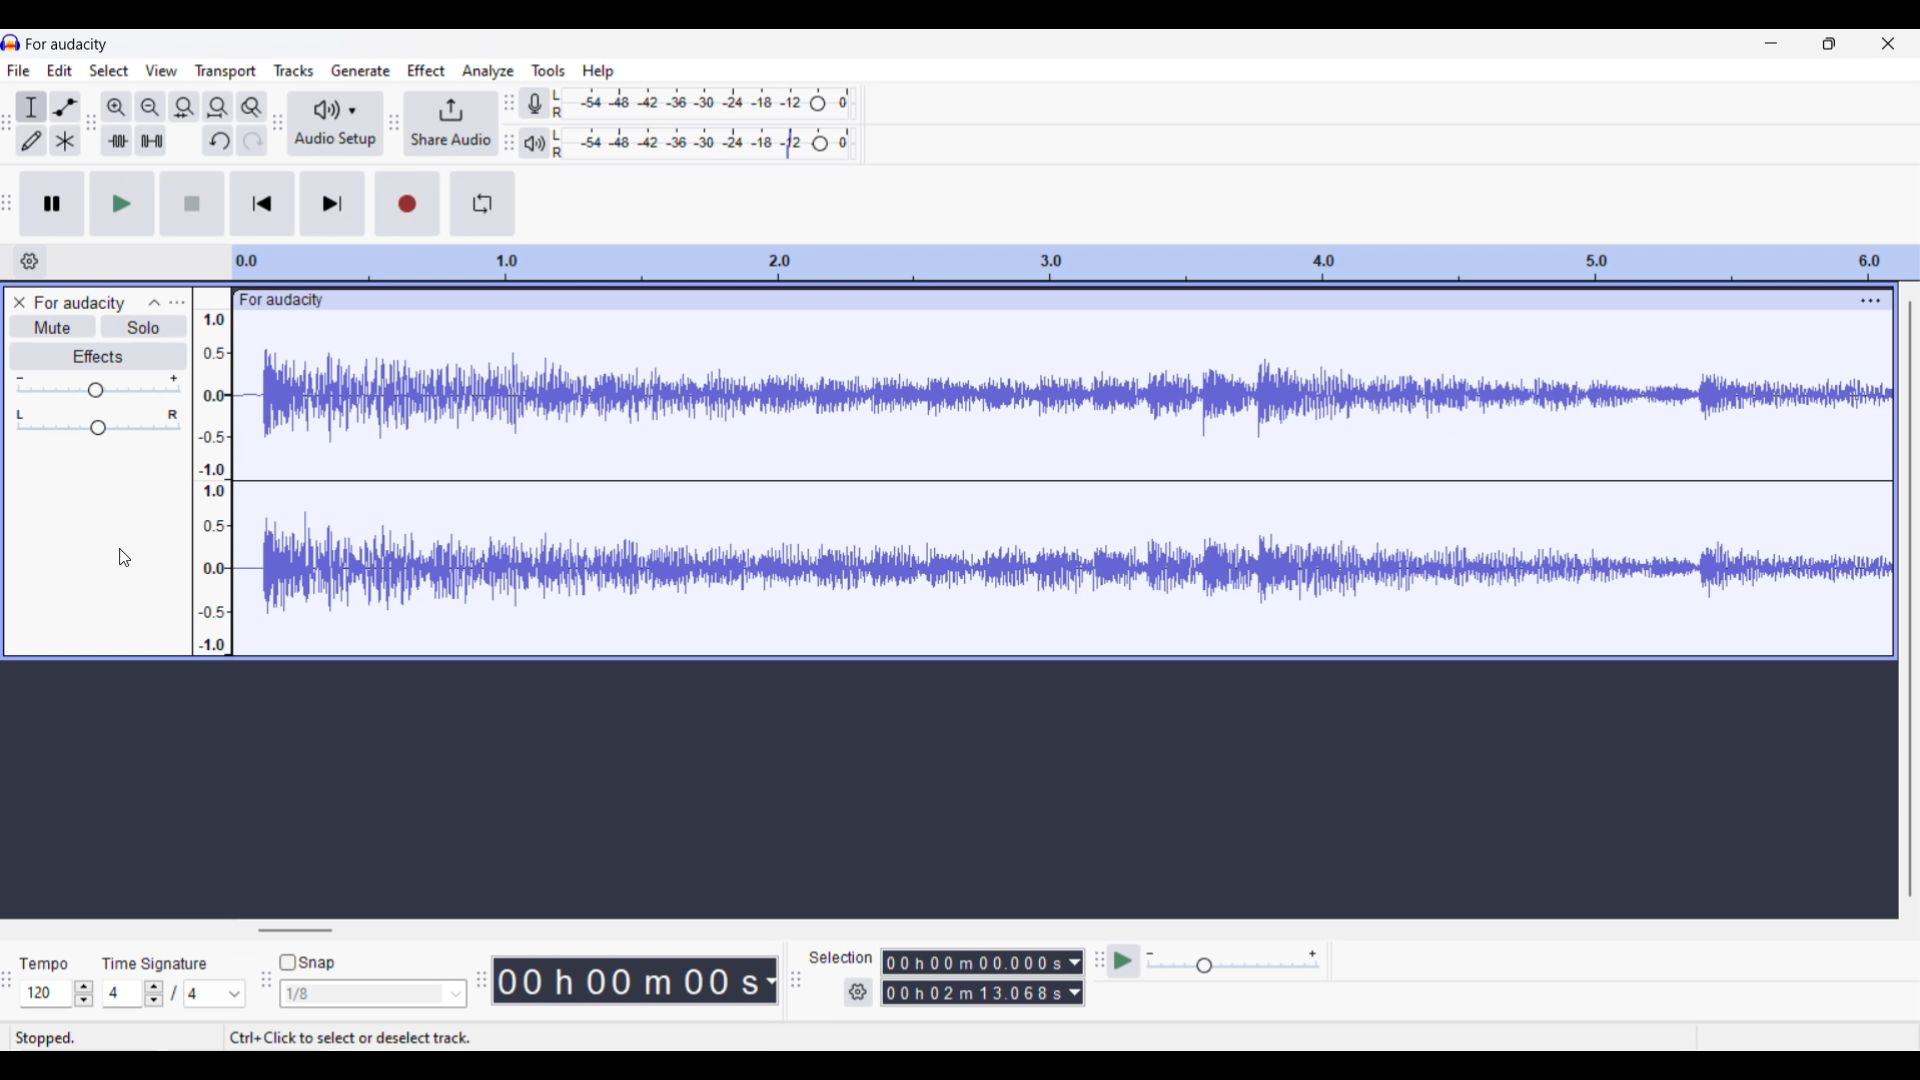  Describe the element at coordinates (11, 43) in the screenshot. I see `Software logo` at that location.